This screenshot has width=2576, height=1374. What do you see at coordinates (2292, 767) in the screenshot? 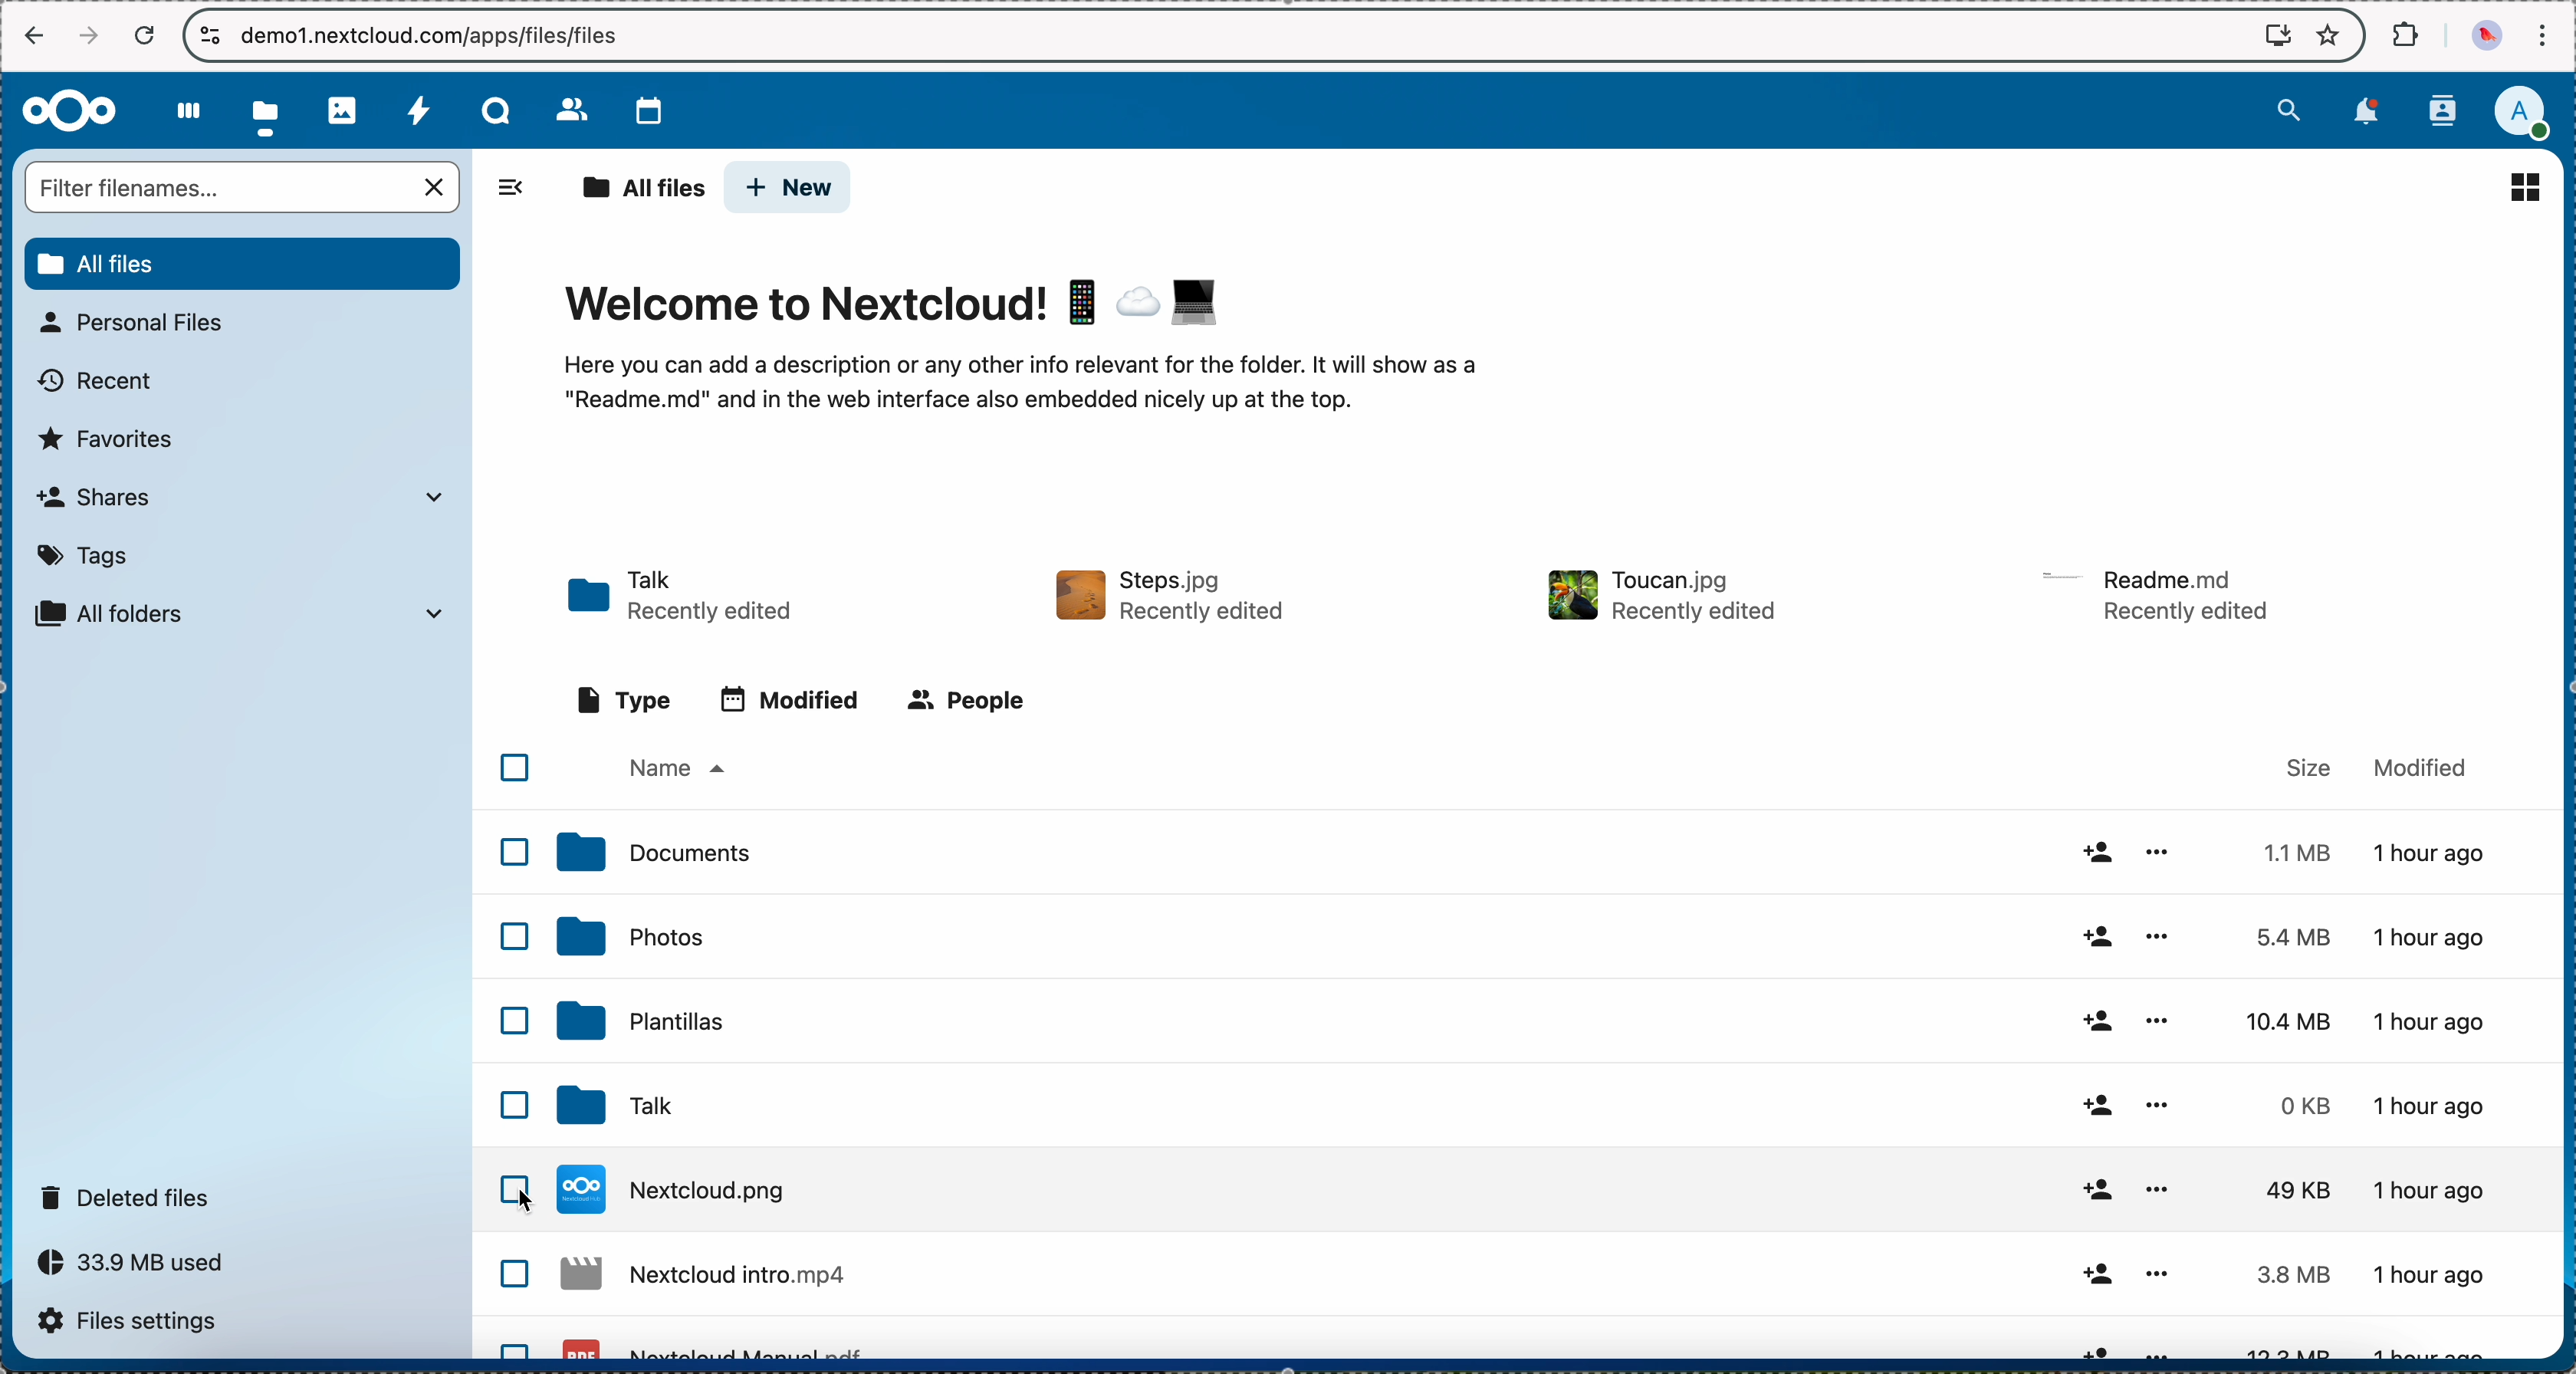
I see `size` at bounding box center [2292, 767].